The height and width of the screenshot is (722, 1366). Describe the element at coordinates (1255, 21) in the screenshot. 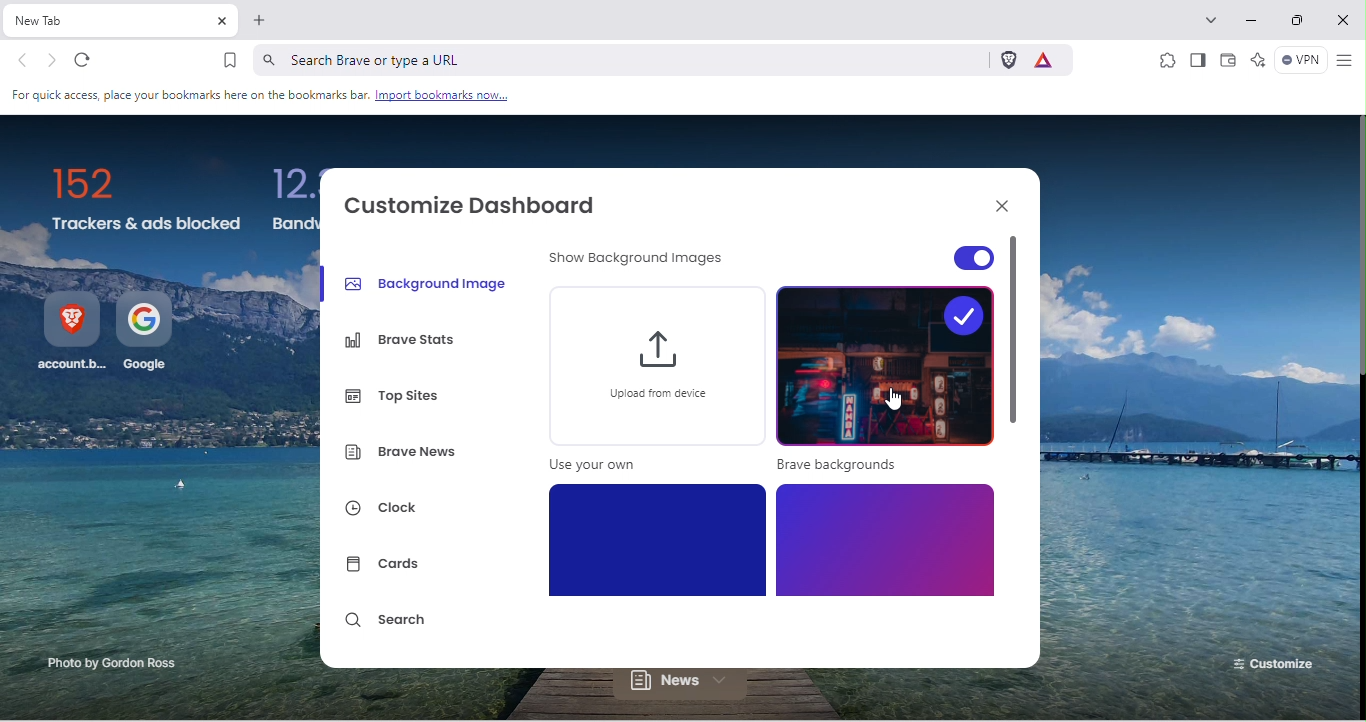

I see `Minimize` at that location.